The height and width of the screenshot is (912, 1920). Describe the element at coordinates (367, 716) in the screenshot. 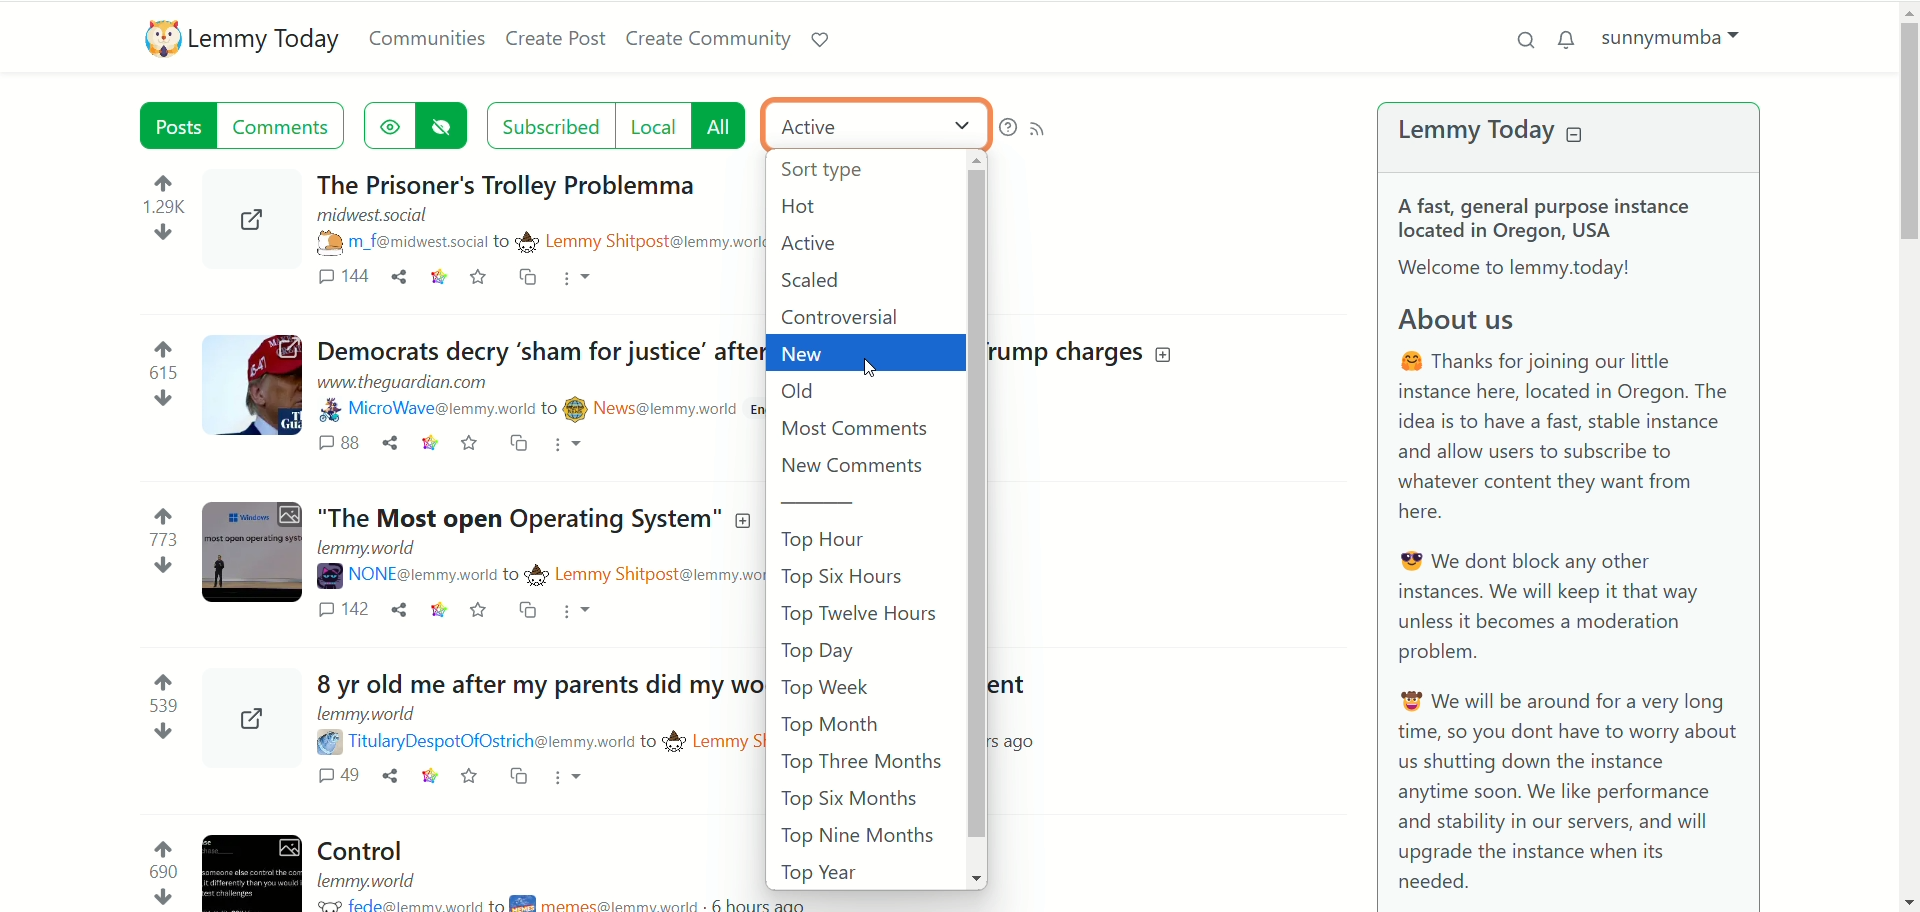

I see `lemmy.world` at that location.